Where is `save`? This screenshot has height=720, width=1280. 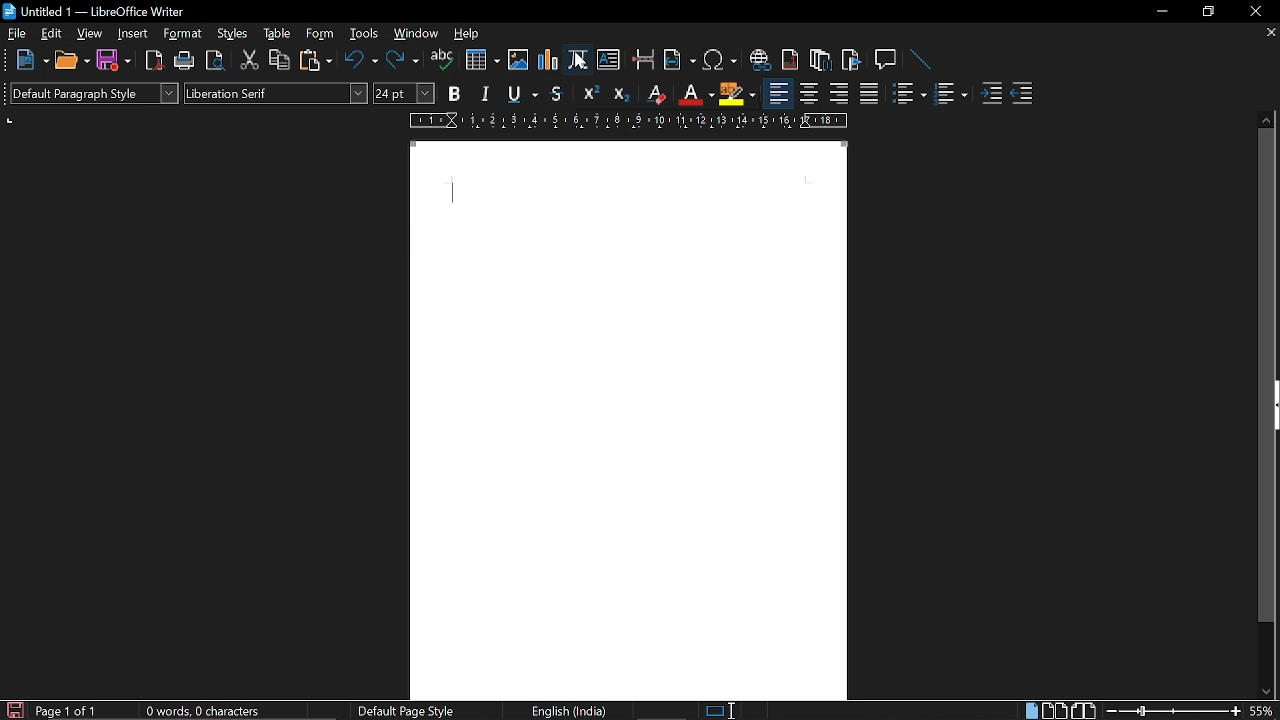 save is located at coordinates (112, 61).